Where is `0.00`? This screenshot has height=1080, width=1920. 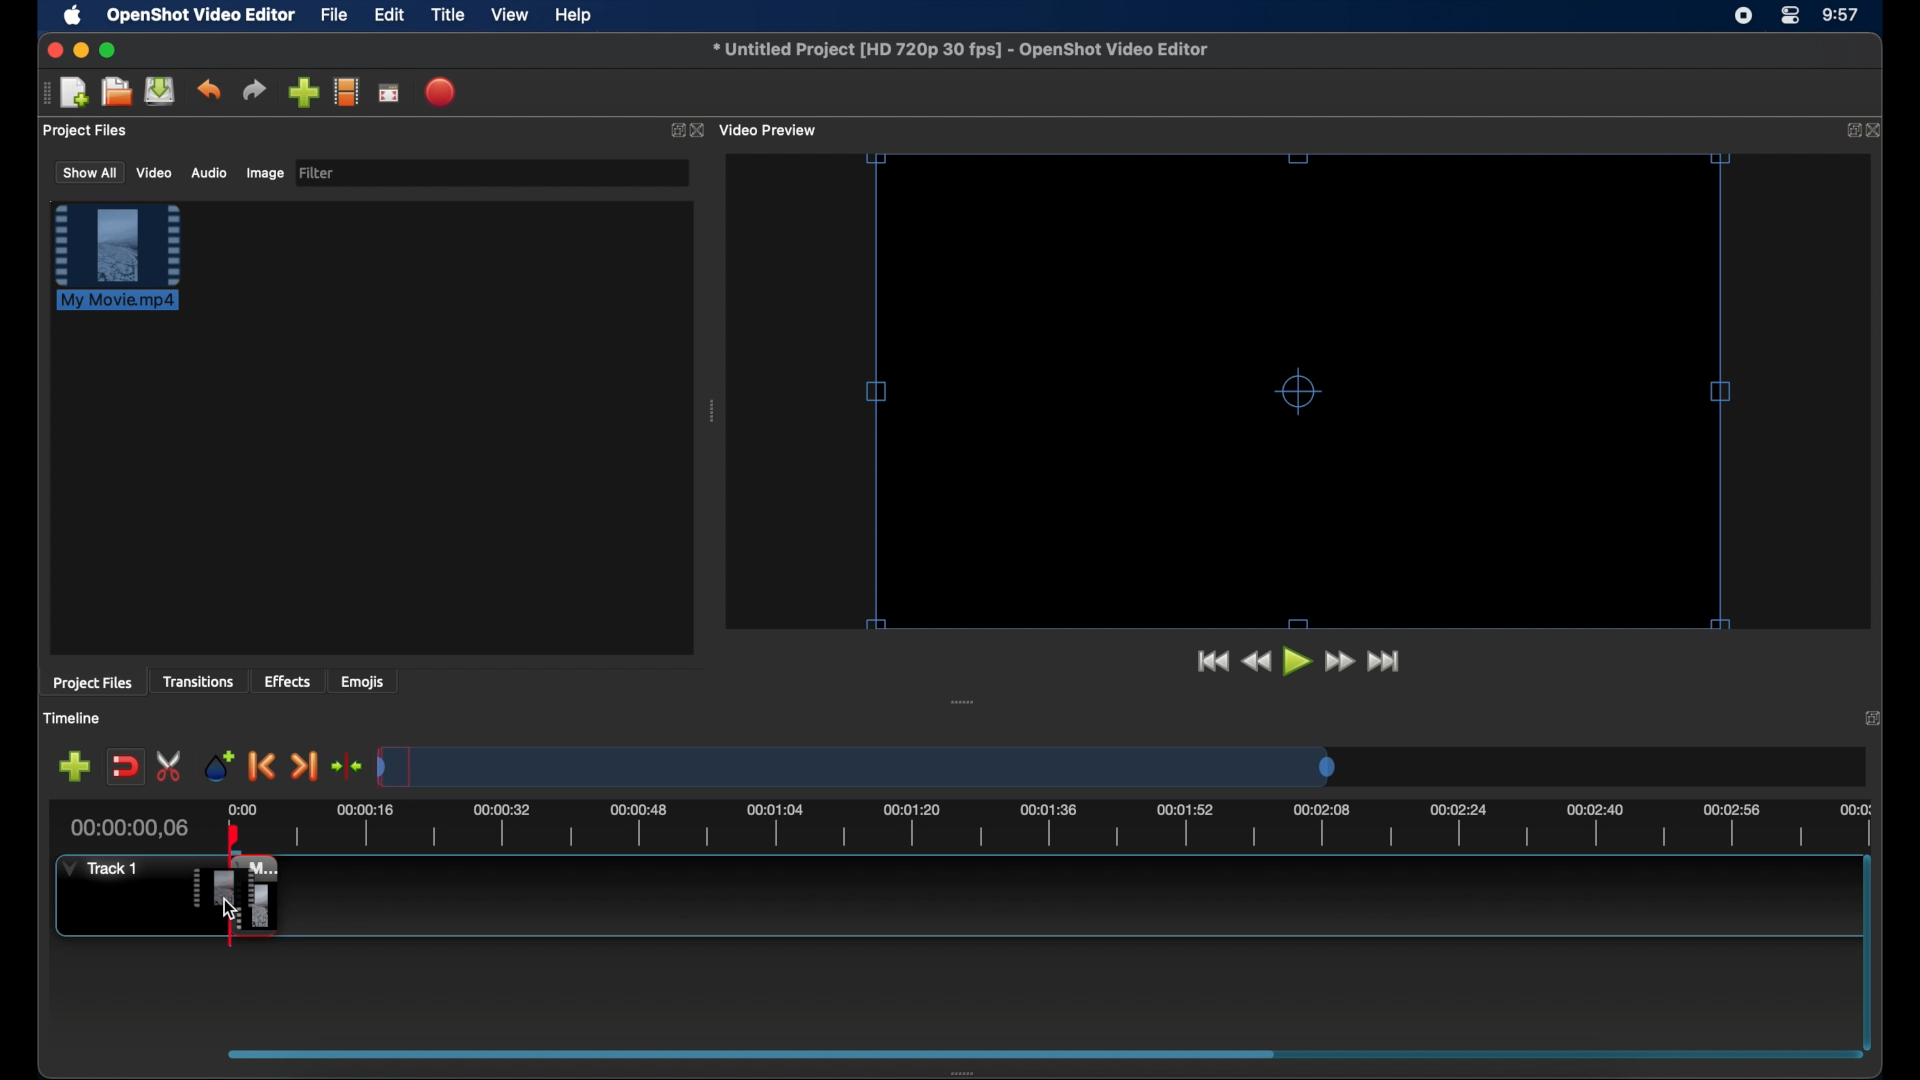 0.00 is located at coordinates (243, 808).